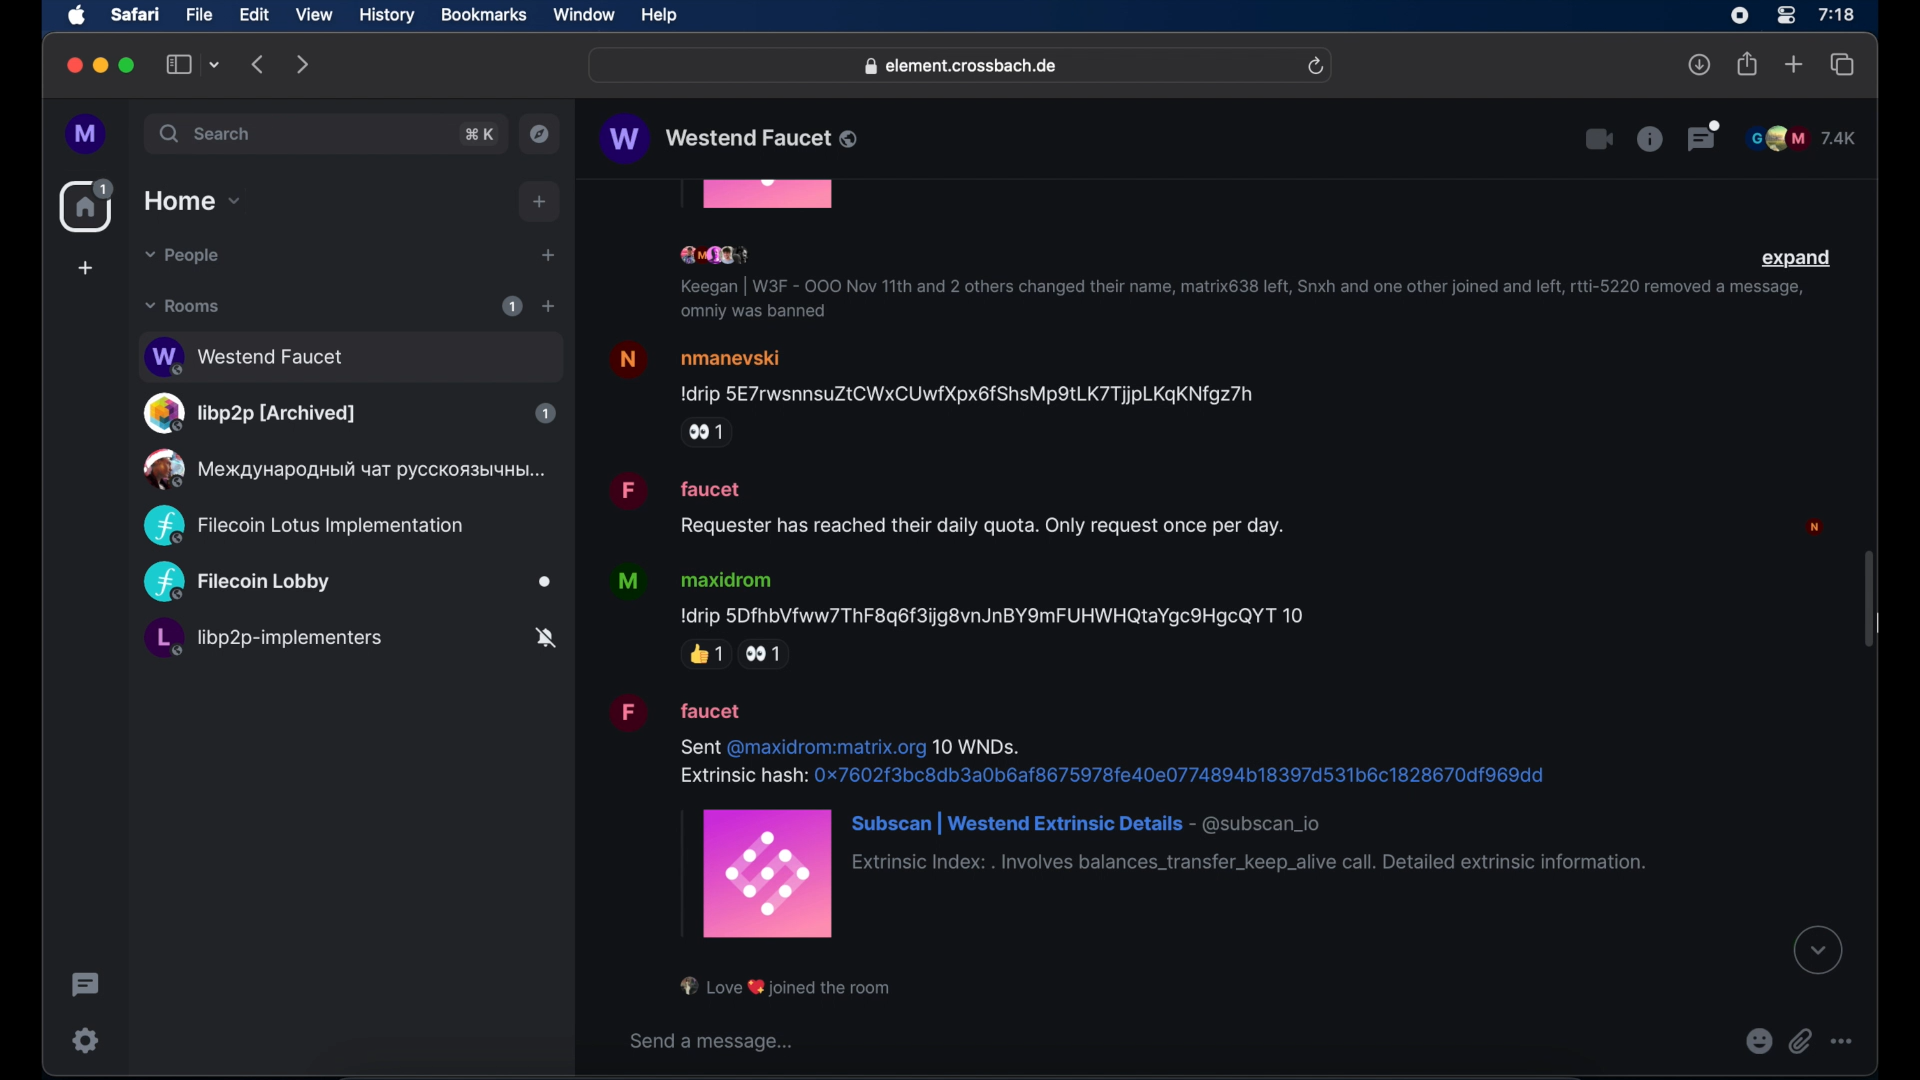  Describe the element at coordinates (85, 268) in the screenshot. I see `create space` at that location.